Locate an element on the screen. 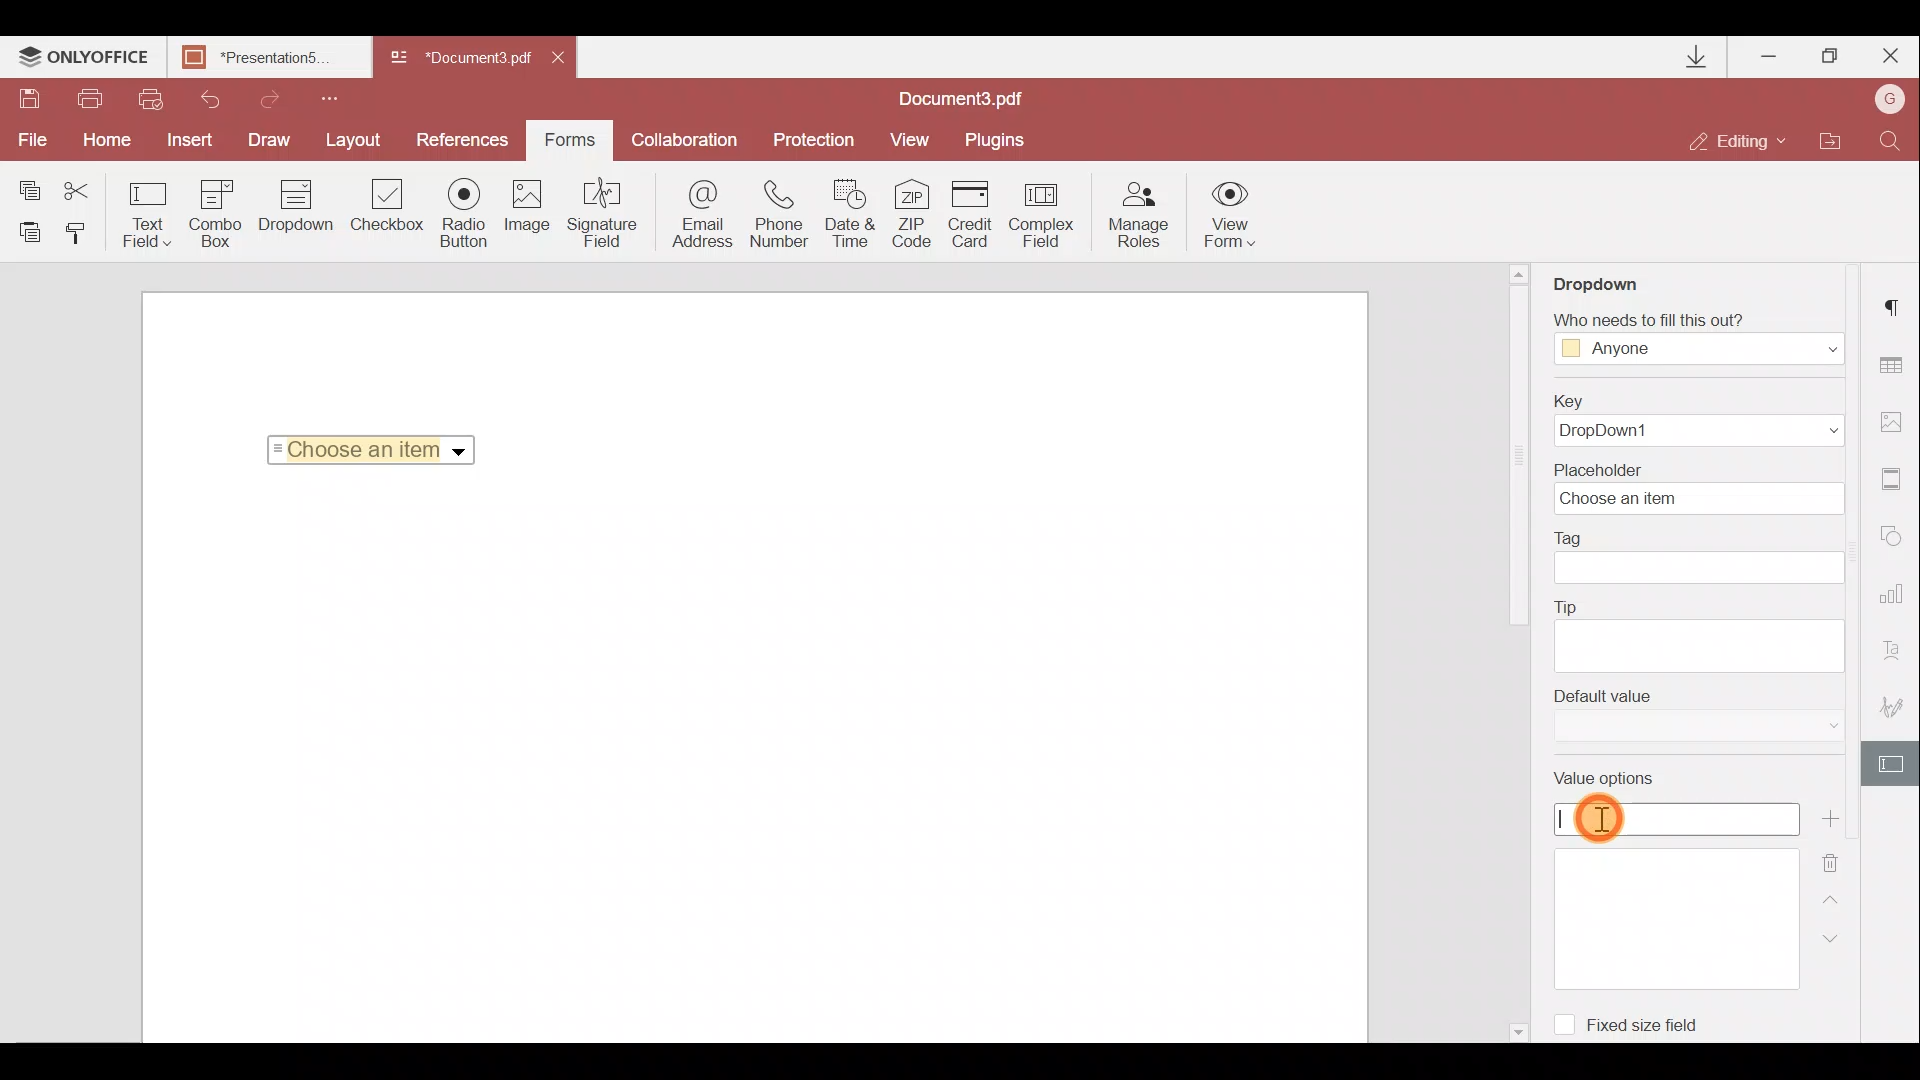 This screenshot has height=1080, width=1920. Add new value is located at coordinates (1838, 819).